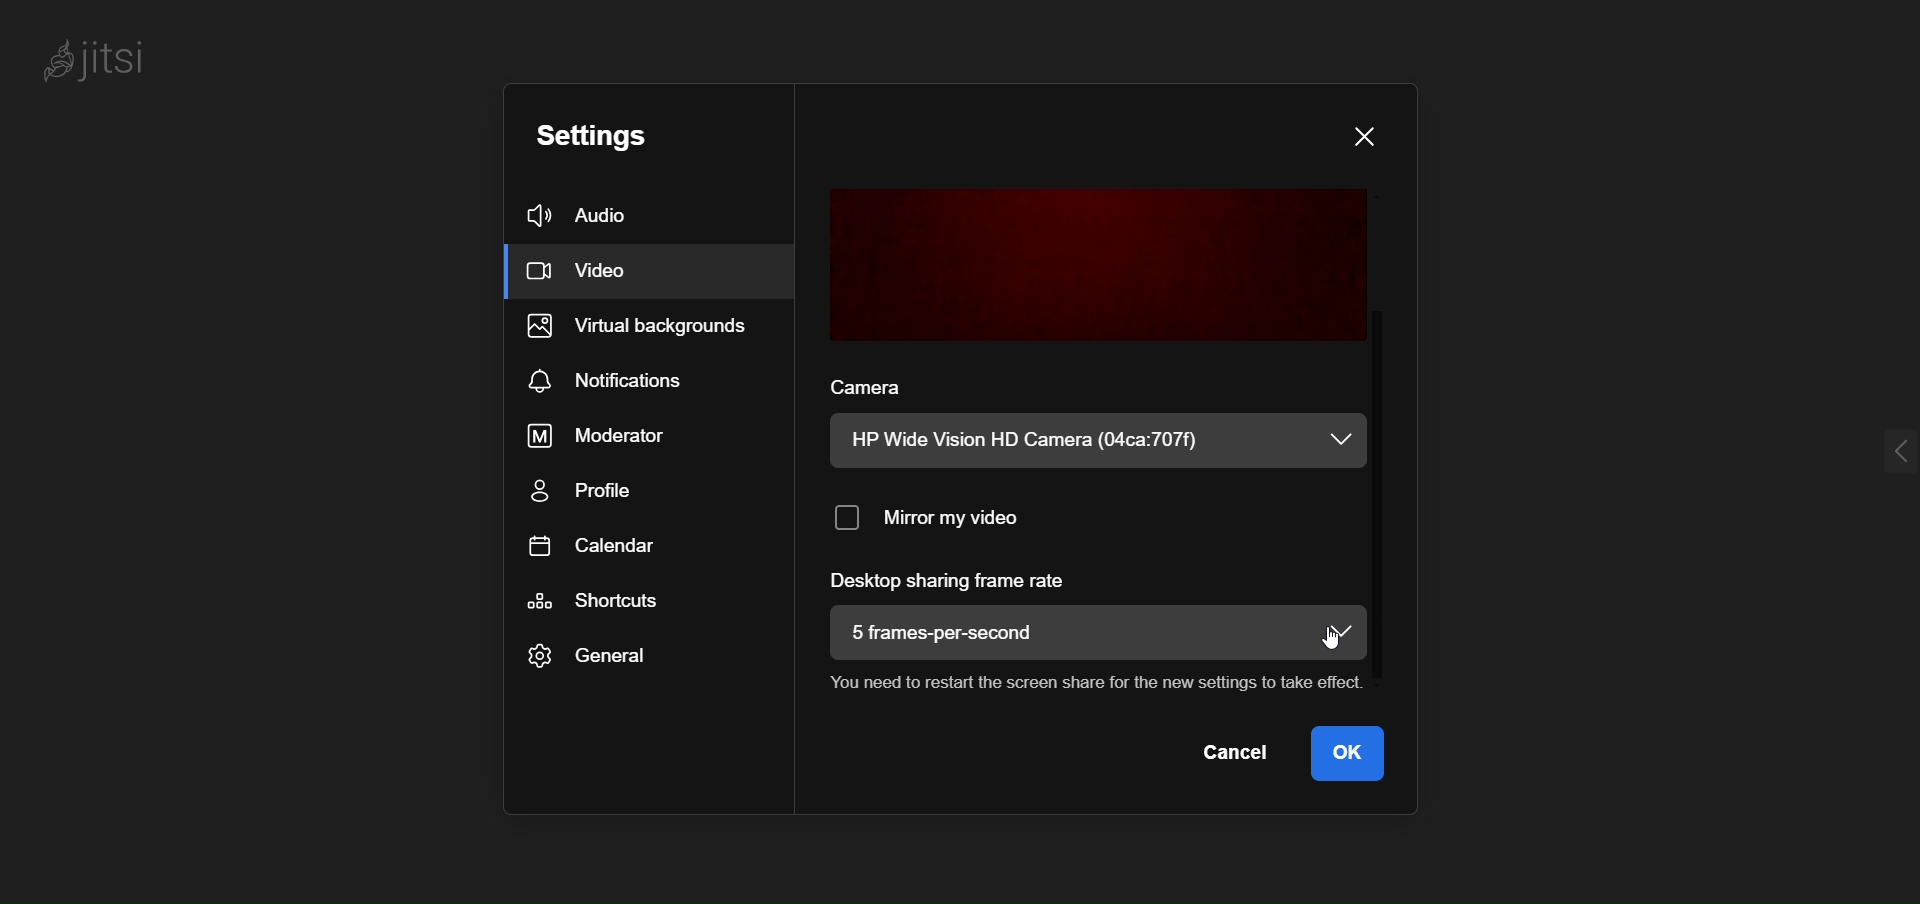 This screenshot has width=1920, height=904. I want to click on shortcut, so click(598, 602).